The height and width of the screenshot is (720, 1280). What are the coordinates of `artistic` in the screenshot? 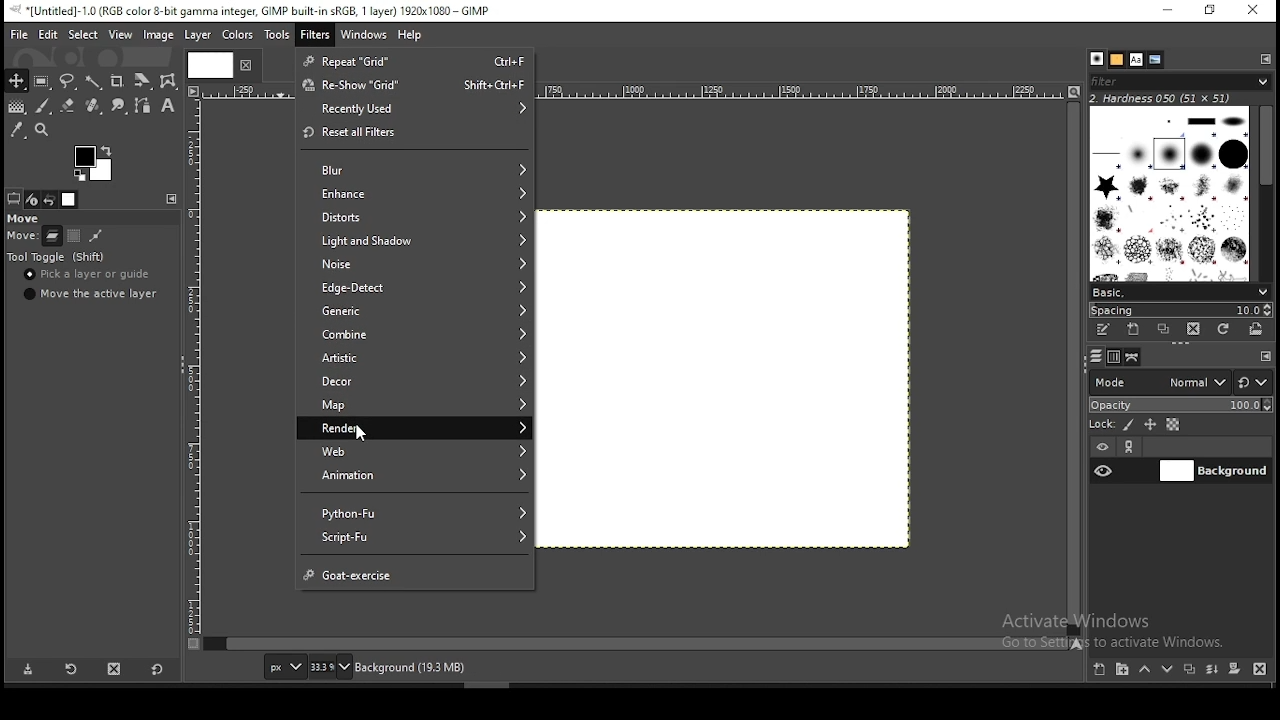 It's located at (411, 355).